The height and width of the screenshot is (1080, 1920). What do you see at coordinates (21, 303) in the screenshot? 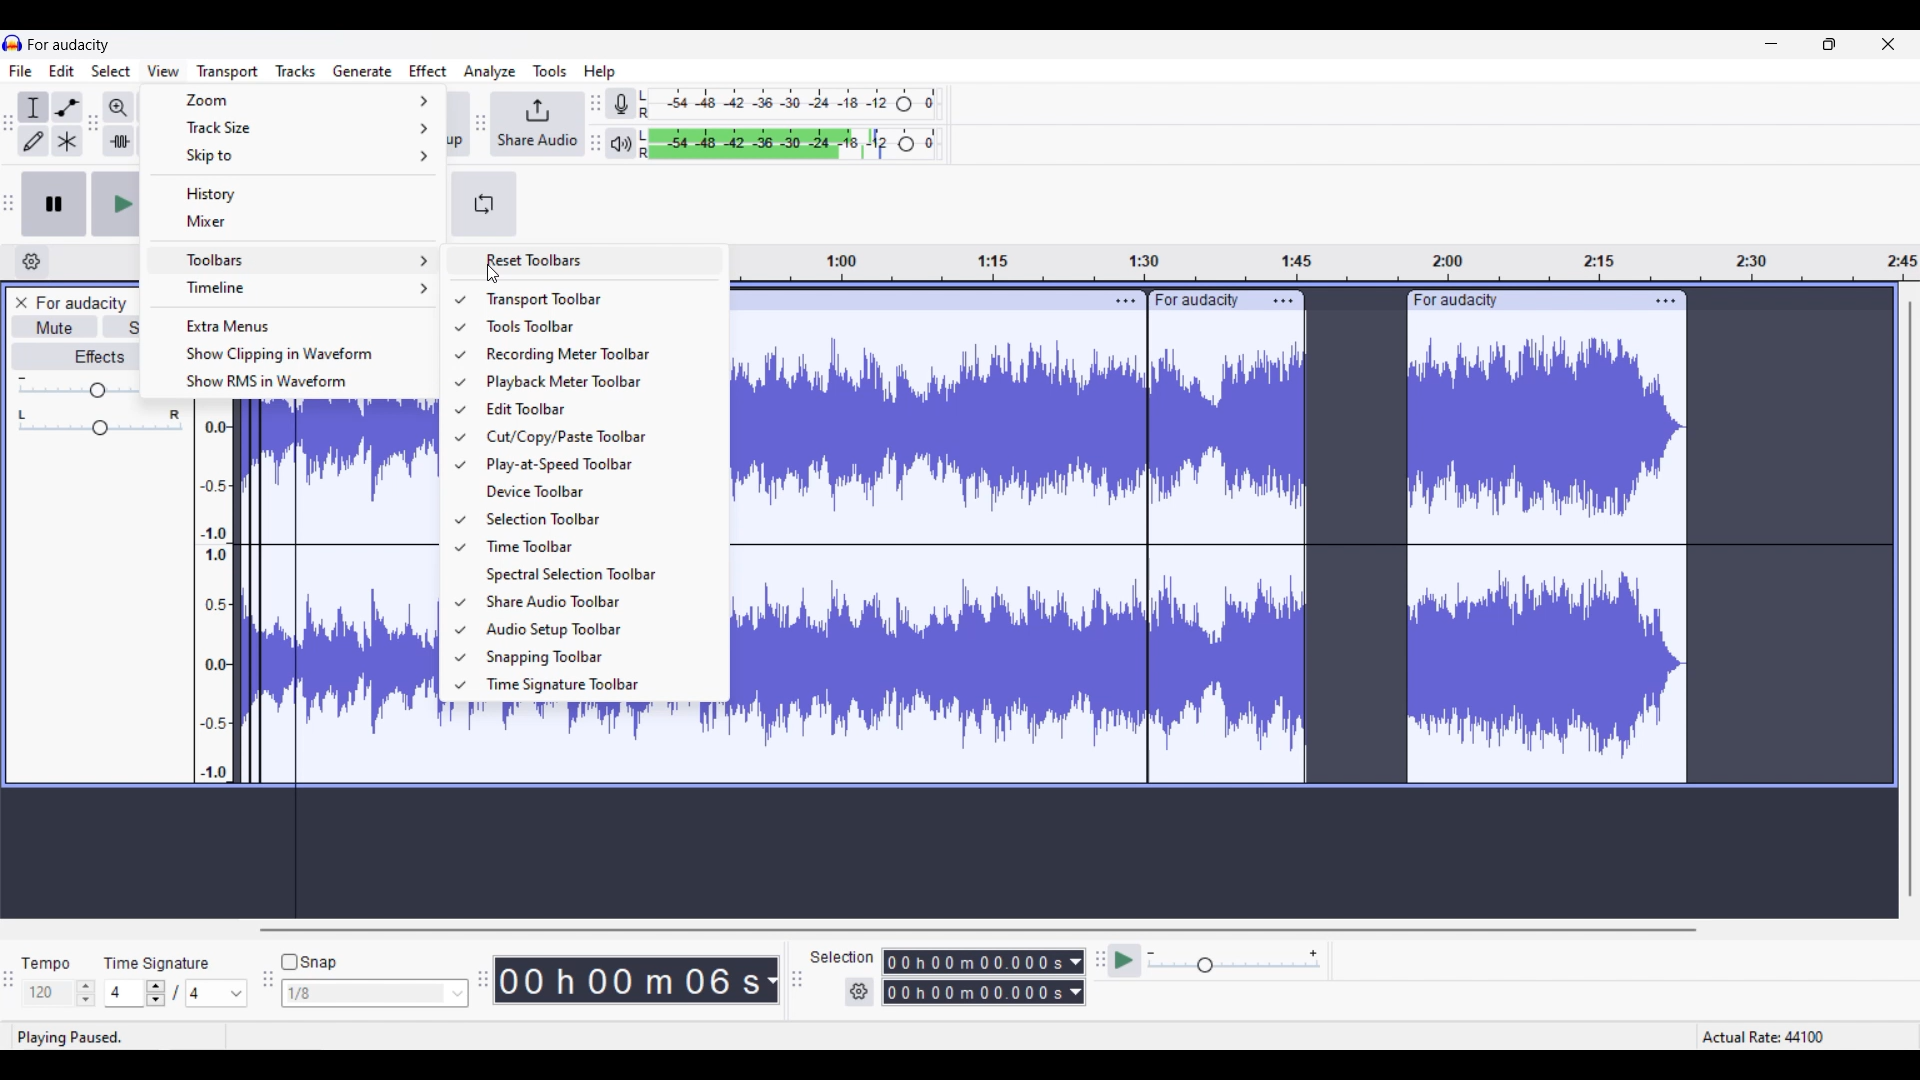
I see `Close track` at bounding box center [21, 303].